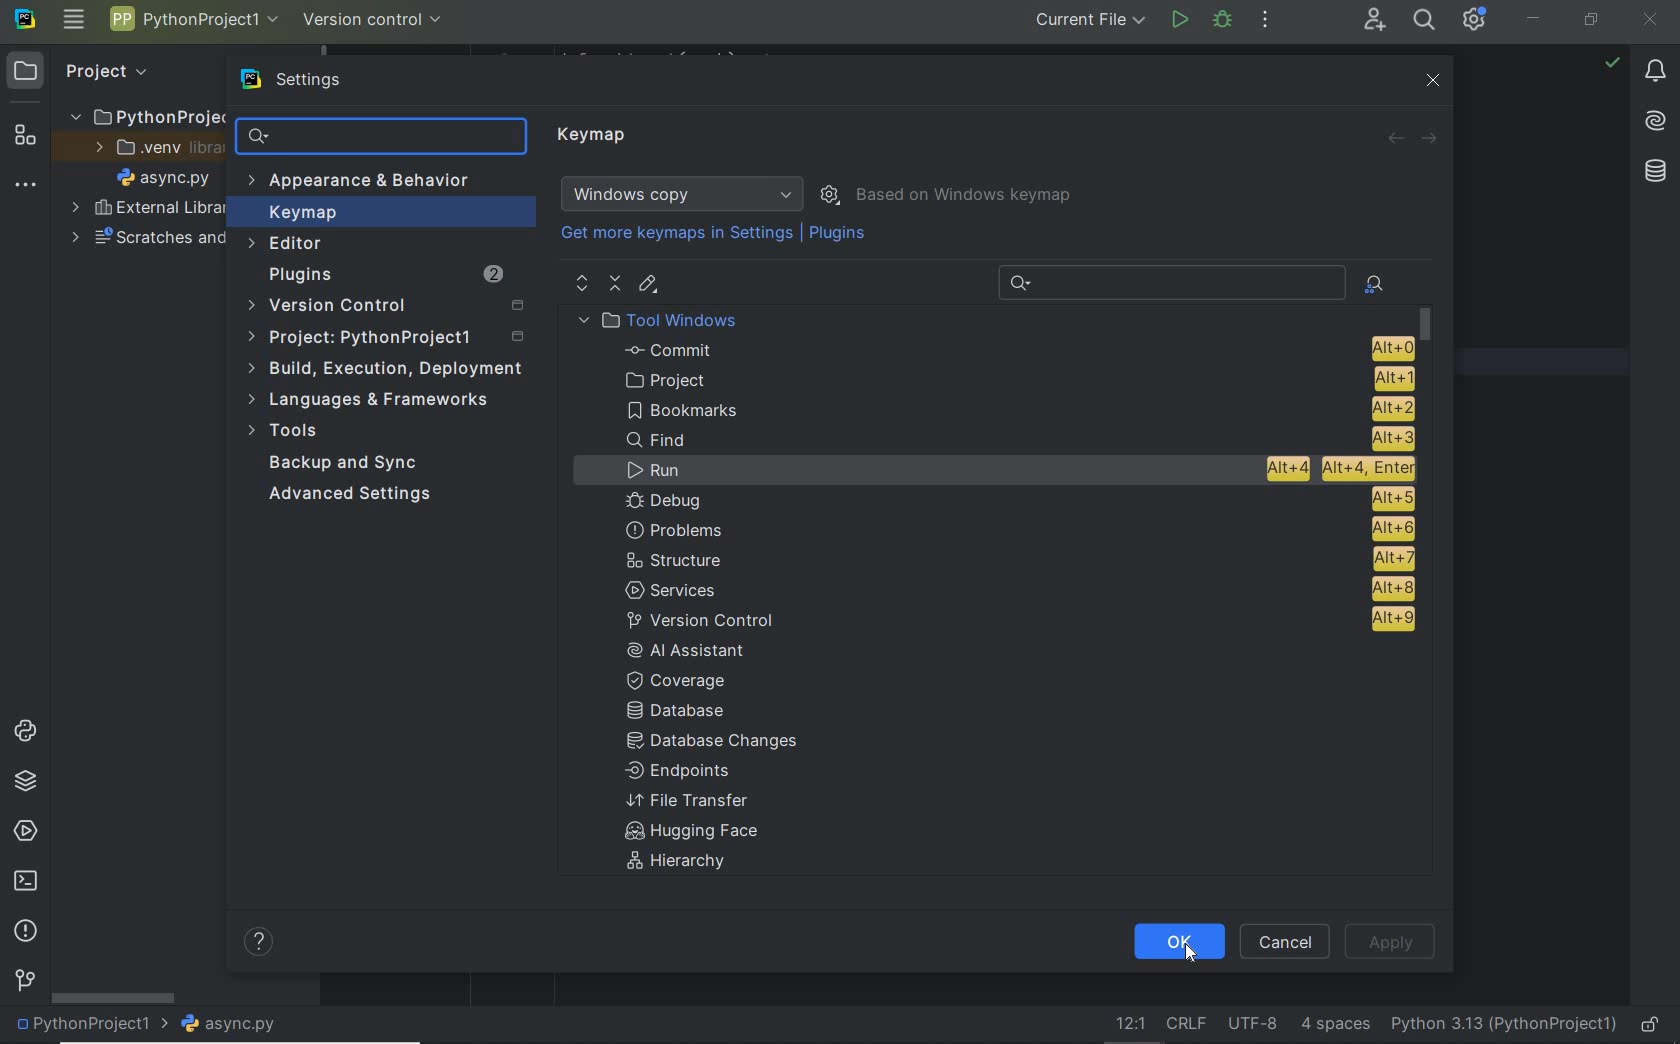  Describe the element at coordinates (1017, 409) in the screenshot. I see `Bookmarks` at that location.